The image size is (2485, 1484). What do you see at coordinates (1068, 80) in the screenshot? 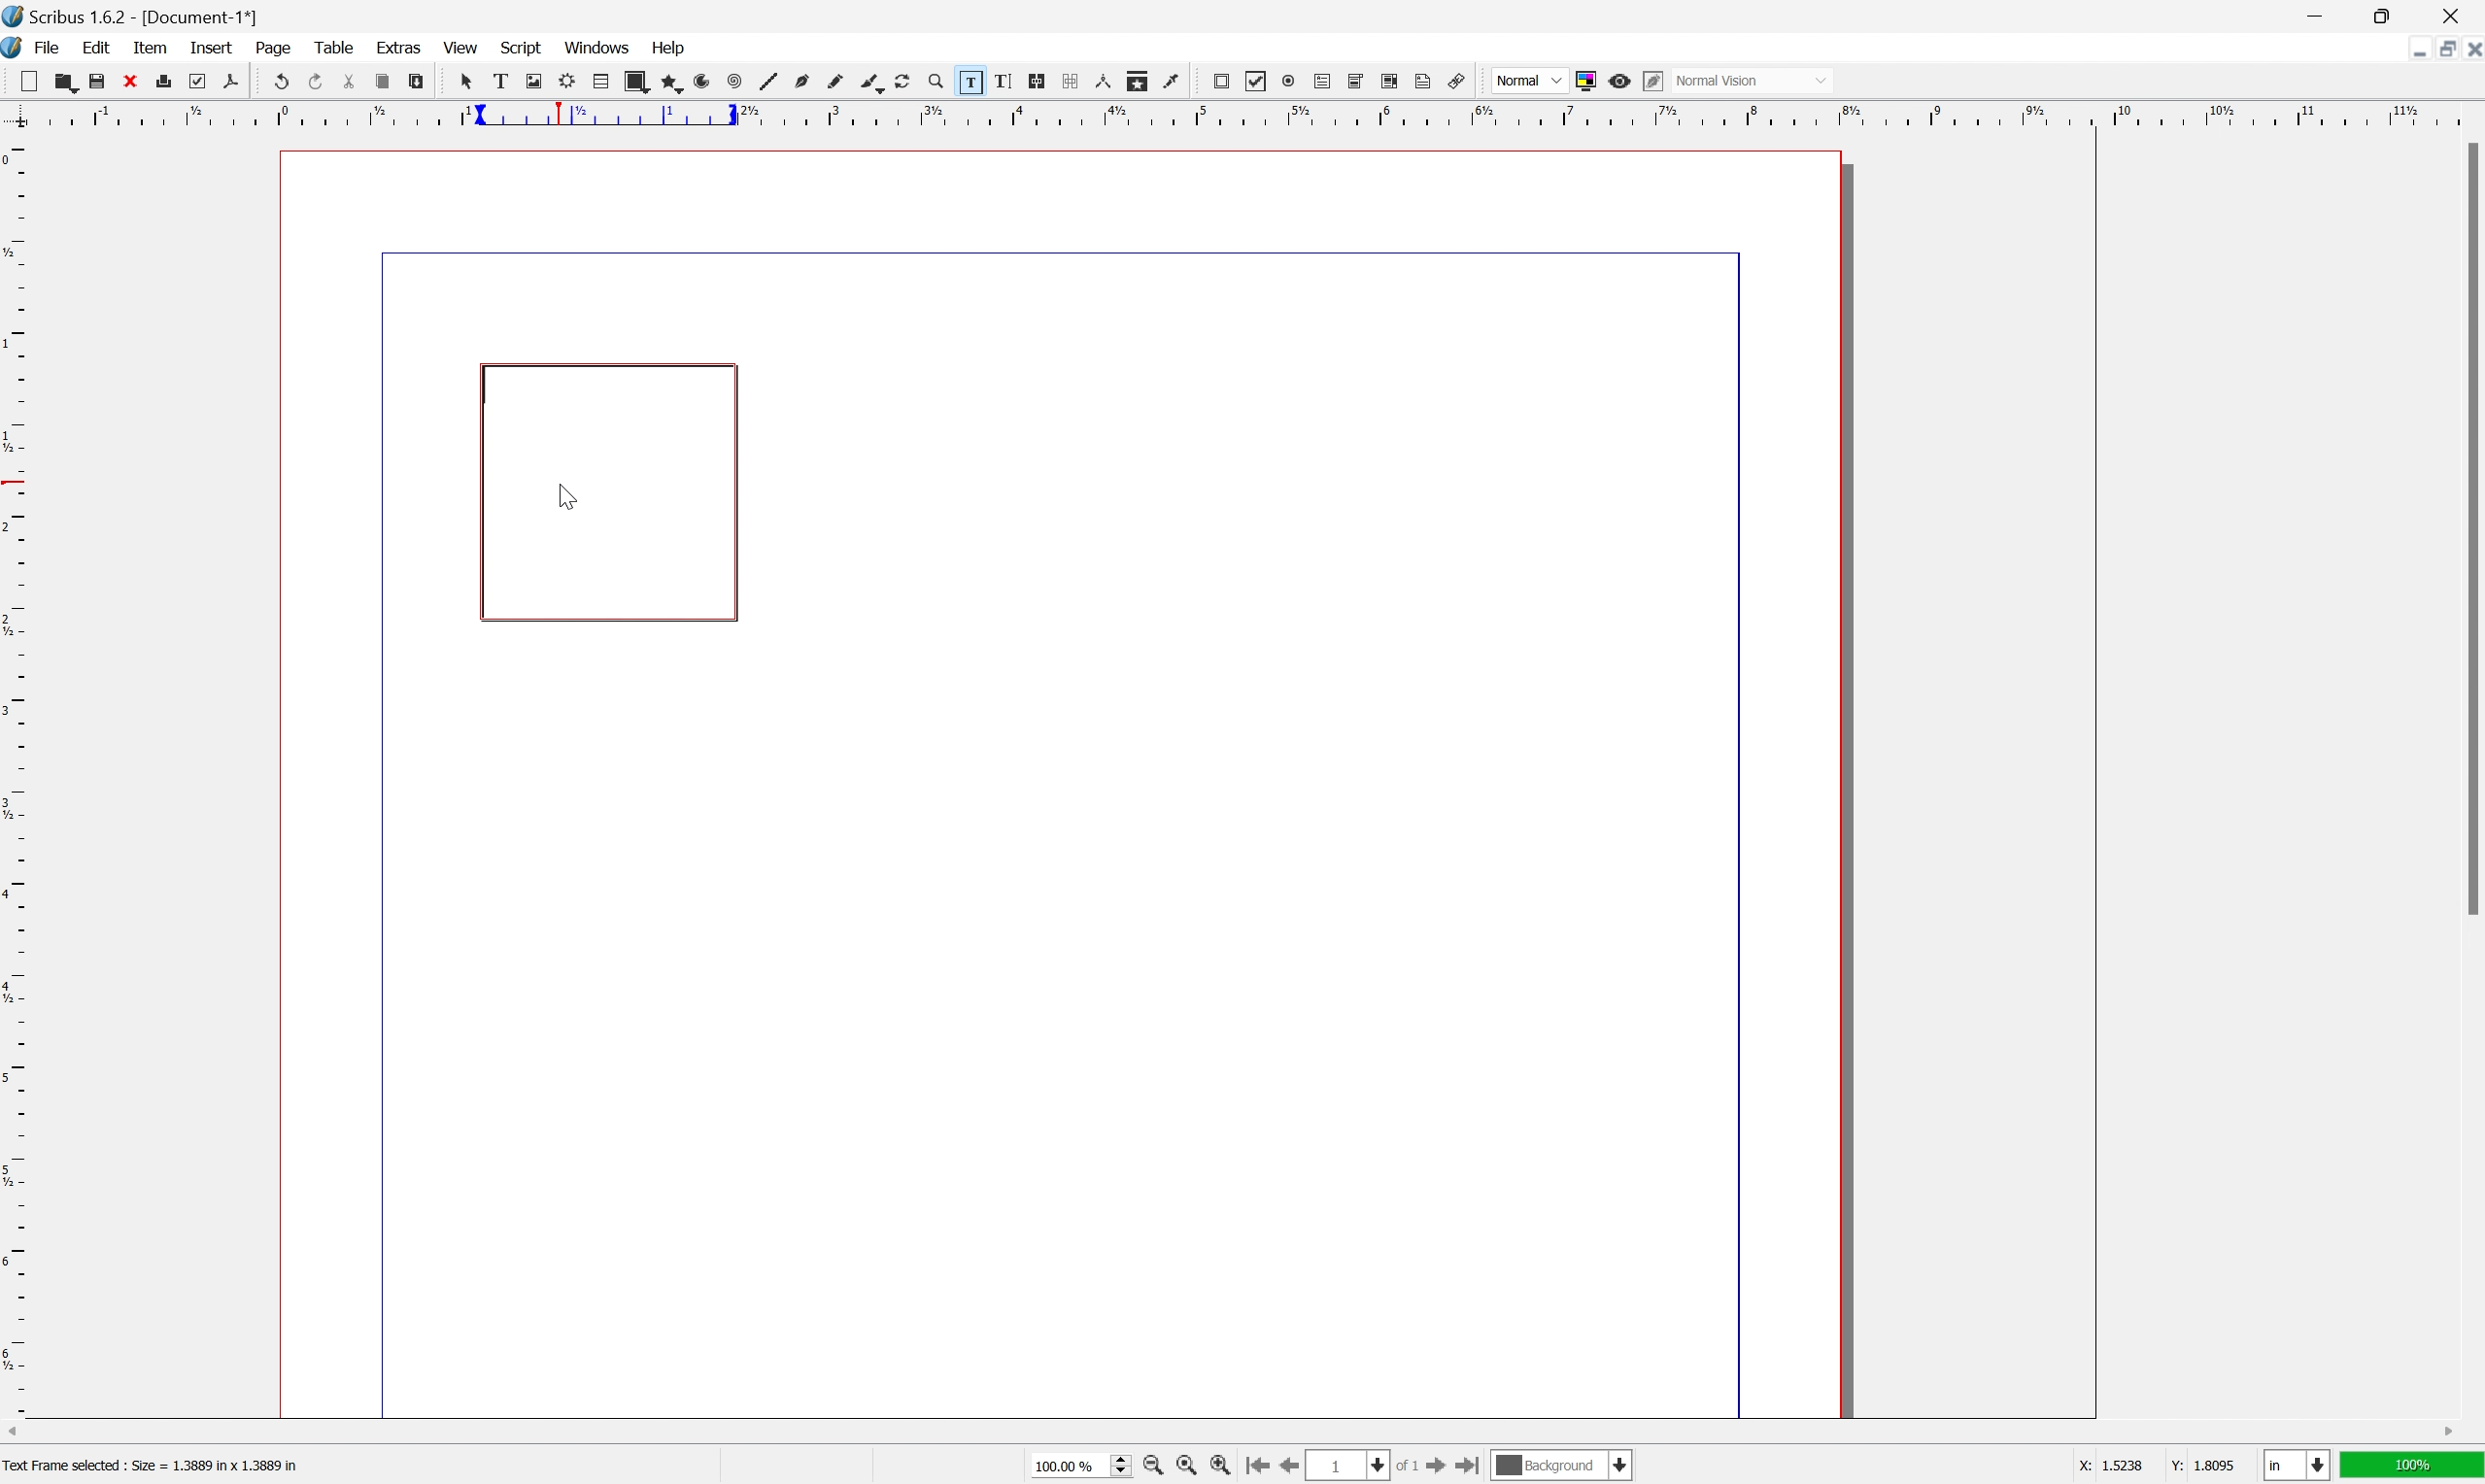
I see `unlink text frames` at bounding box center [1068, 80].